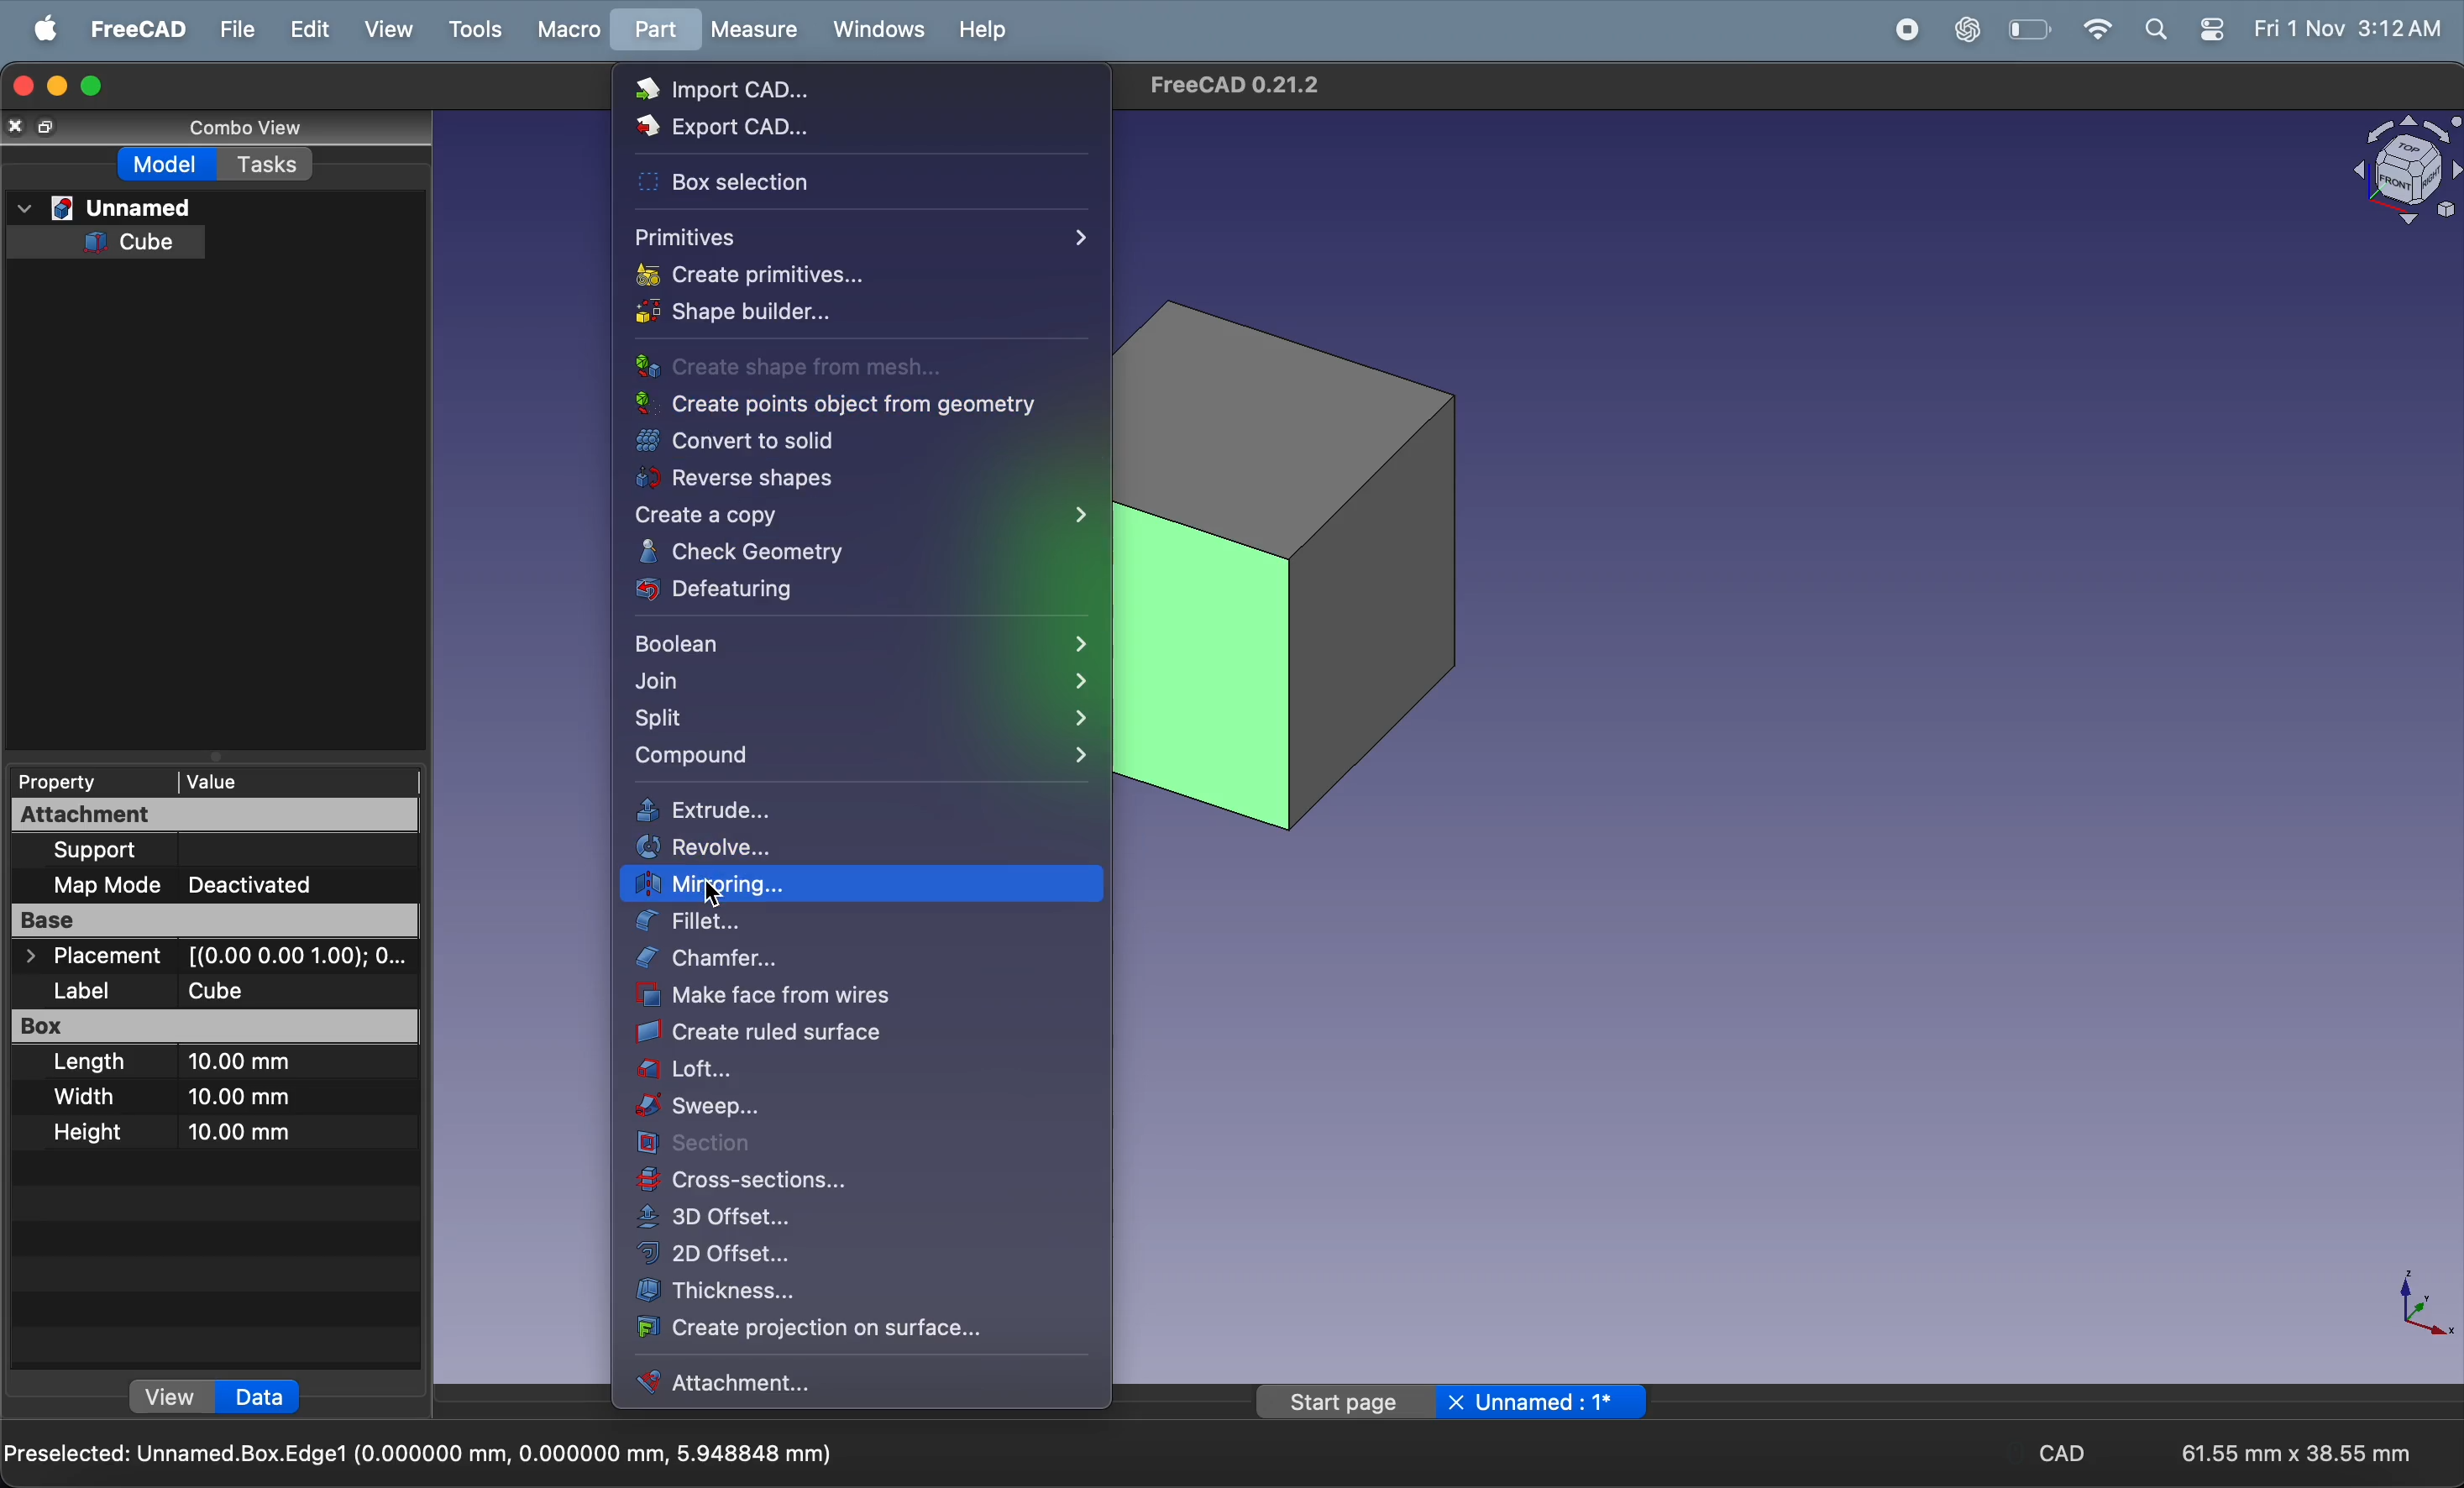 The width and height of the screenshot is (2464, 1488). Describe the element at coordinates (857, 517) in the screenshot. I see `create a copy` at that location.